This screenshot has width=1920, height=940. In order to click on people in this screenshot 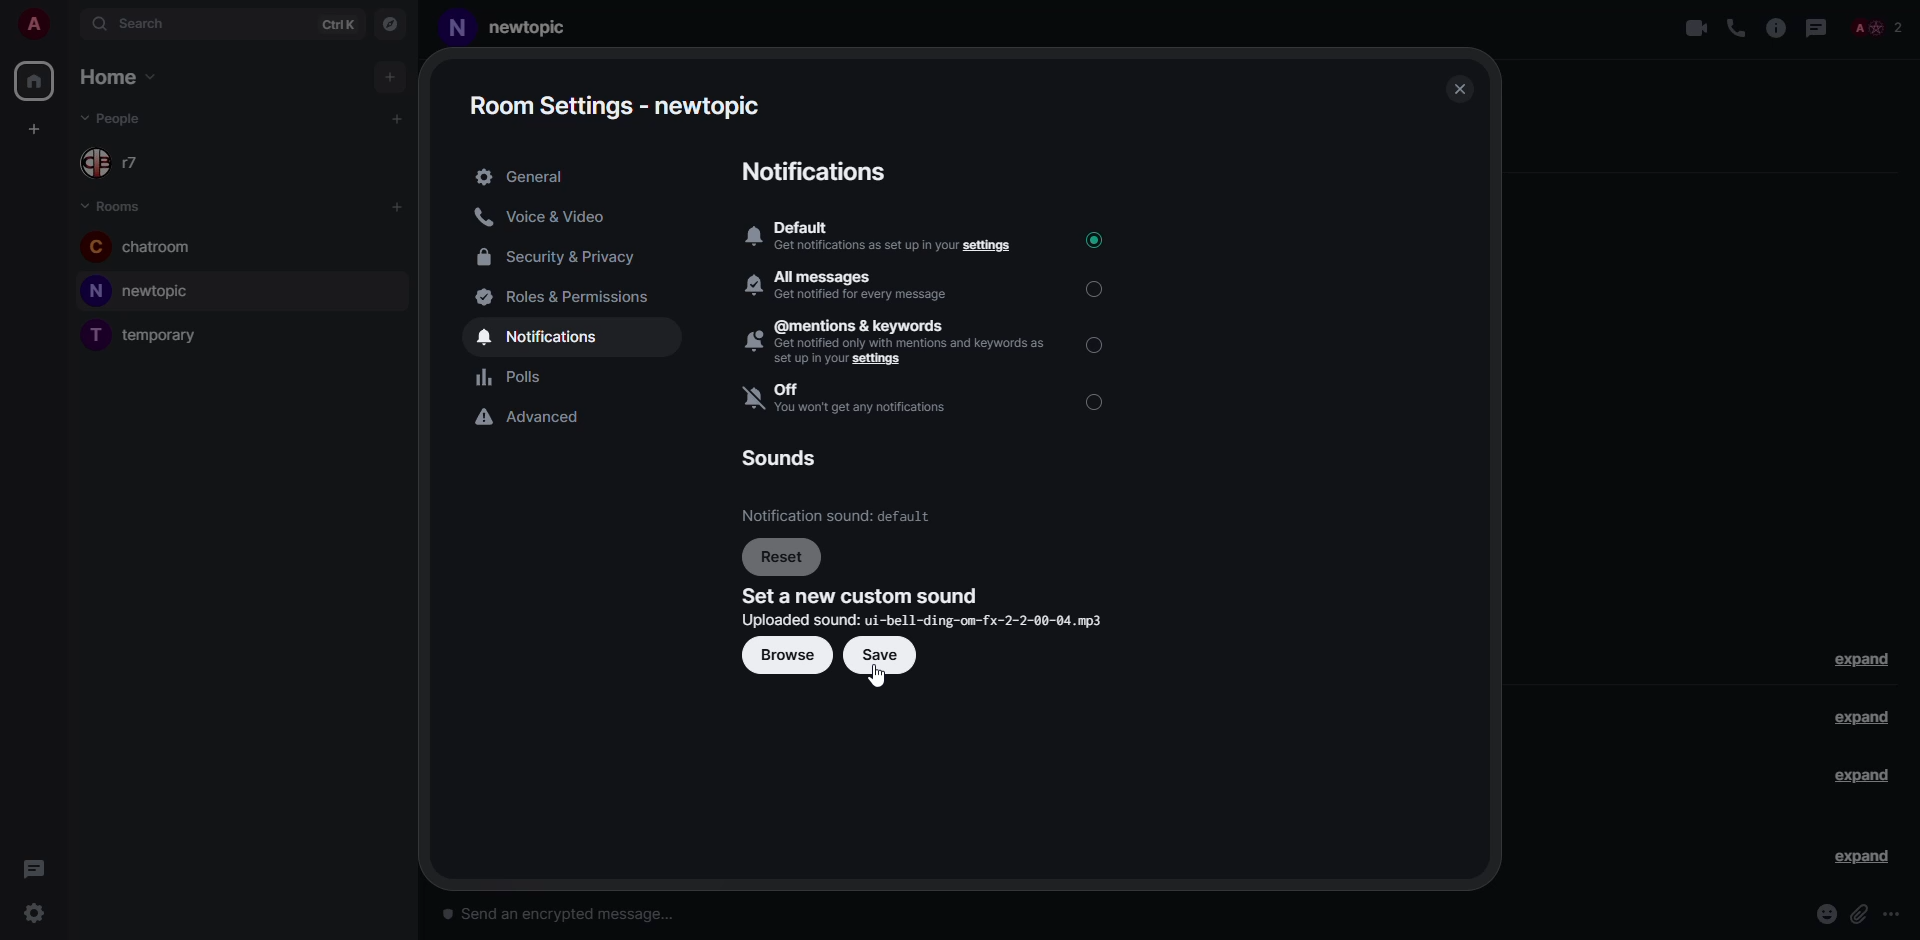, I will do `click(1876, 28)`.